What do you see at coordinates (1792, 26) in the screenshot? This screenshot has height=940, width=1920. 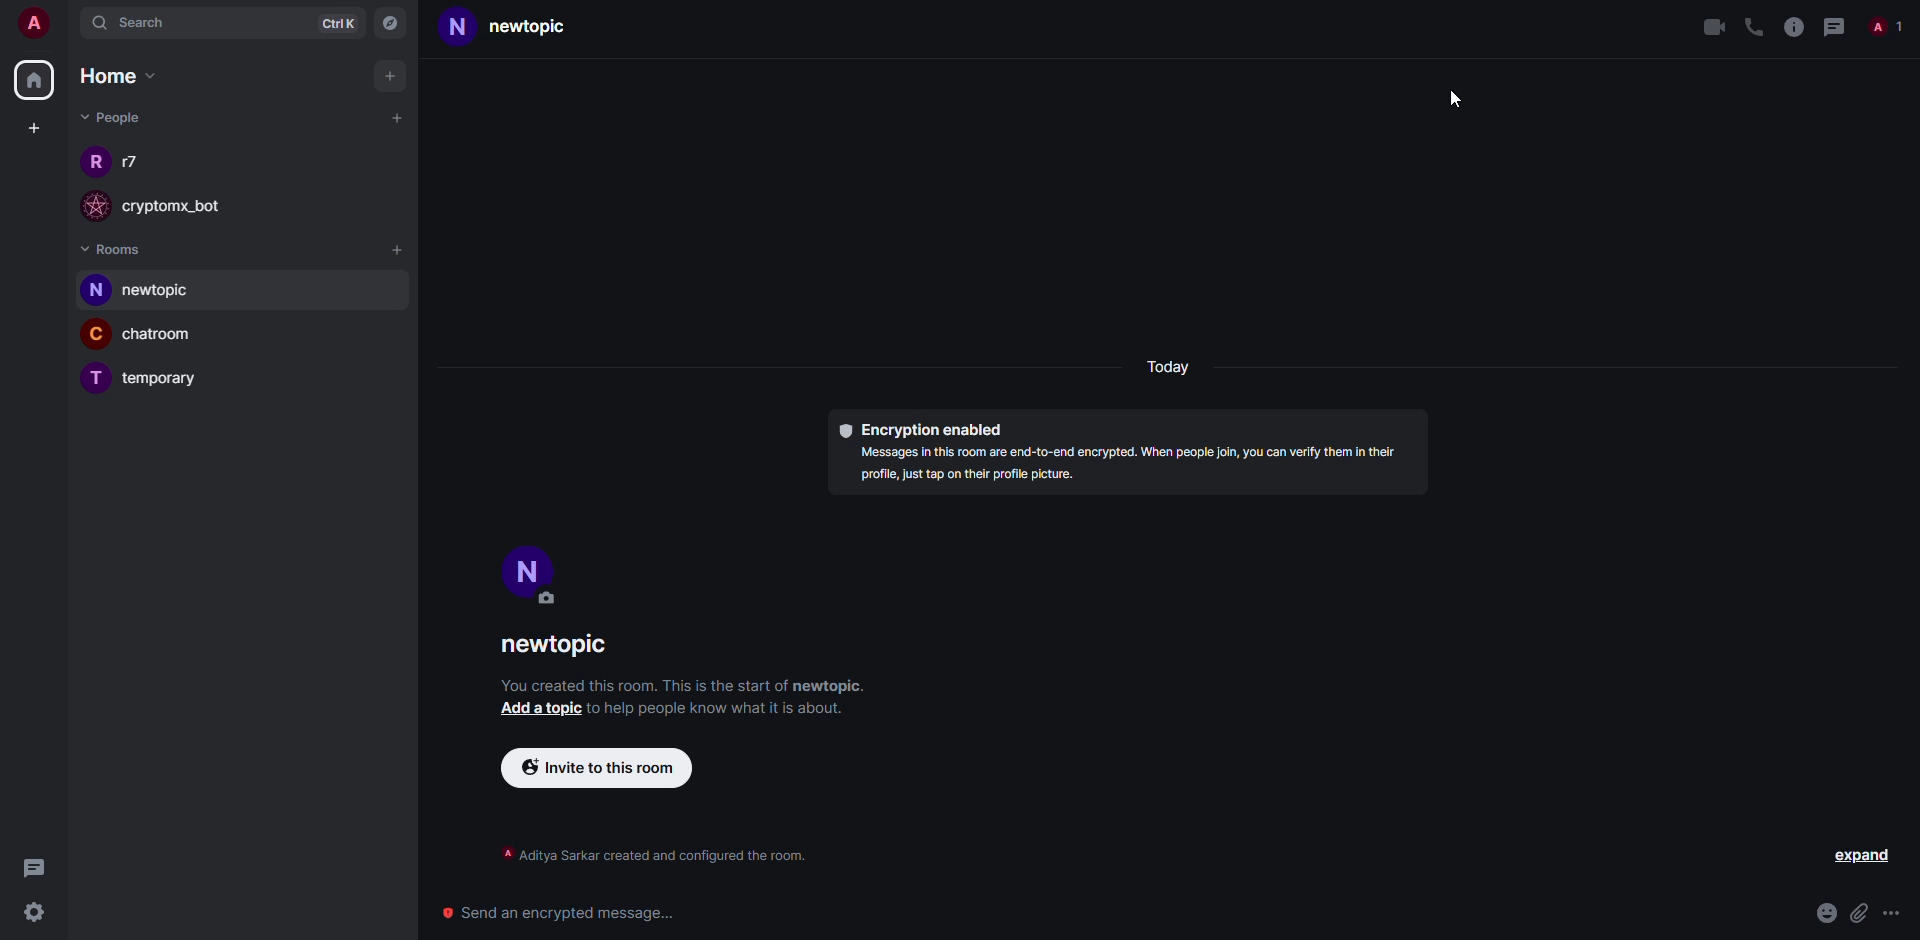 I see `info` at bounding box center [1792, 26].